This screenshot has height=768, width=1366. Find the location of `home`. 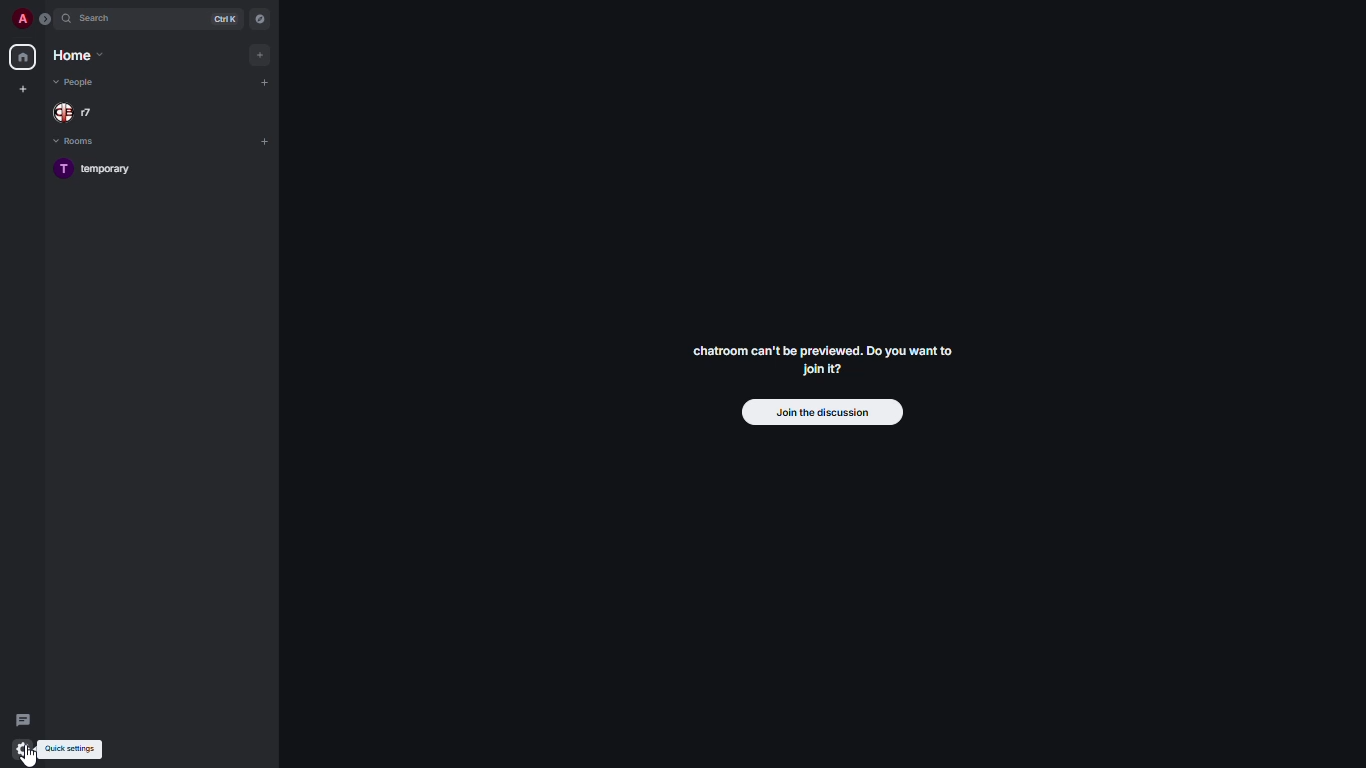

home is located at coordinates (80, 55).